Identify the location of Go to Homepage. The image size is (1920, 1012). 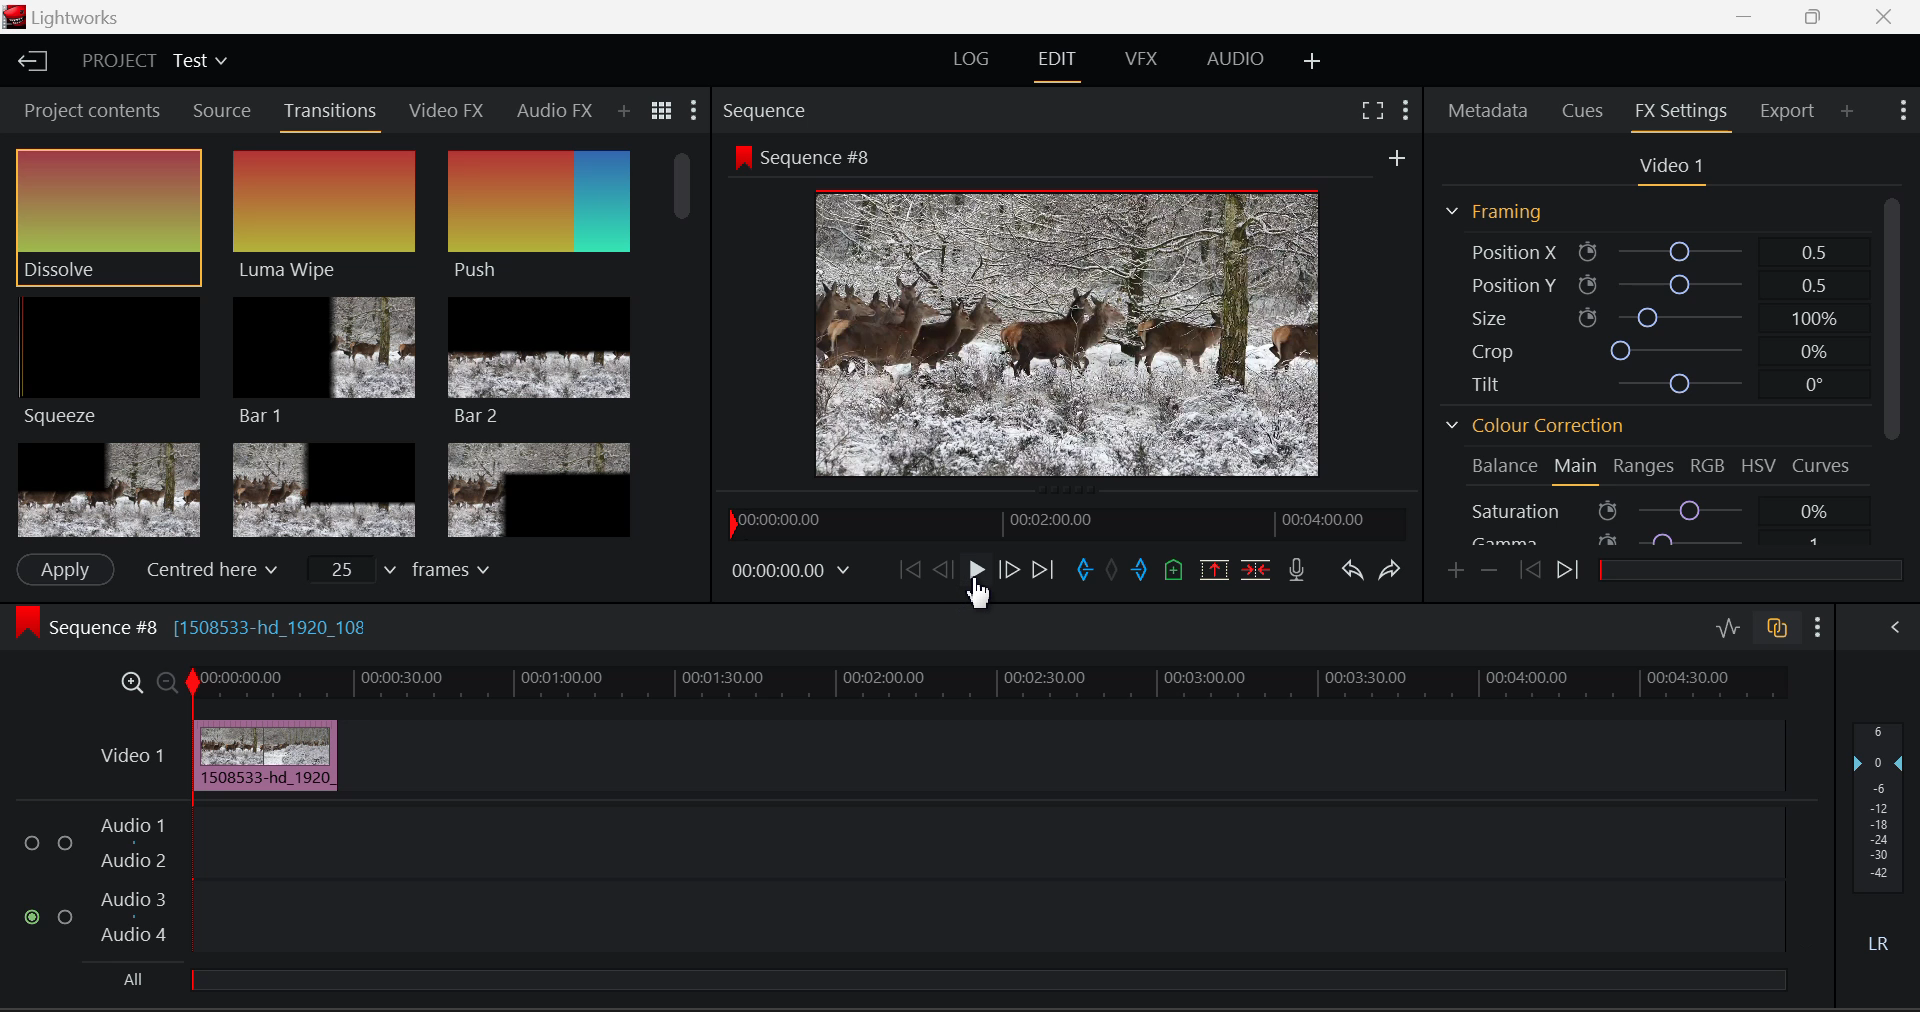
(34, 63).